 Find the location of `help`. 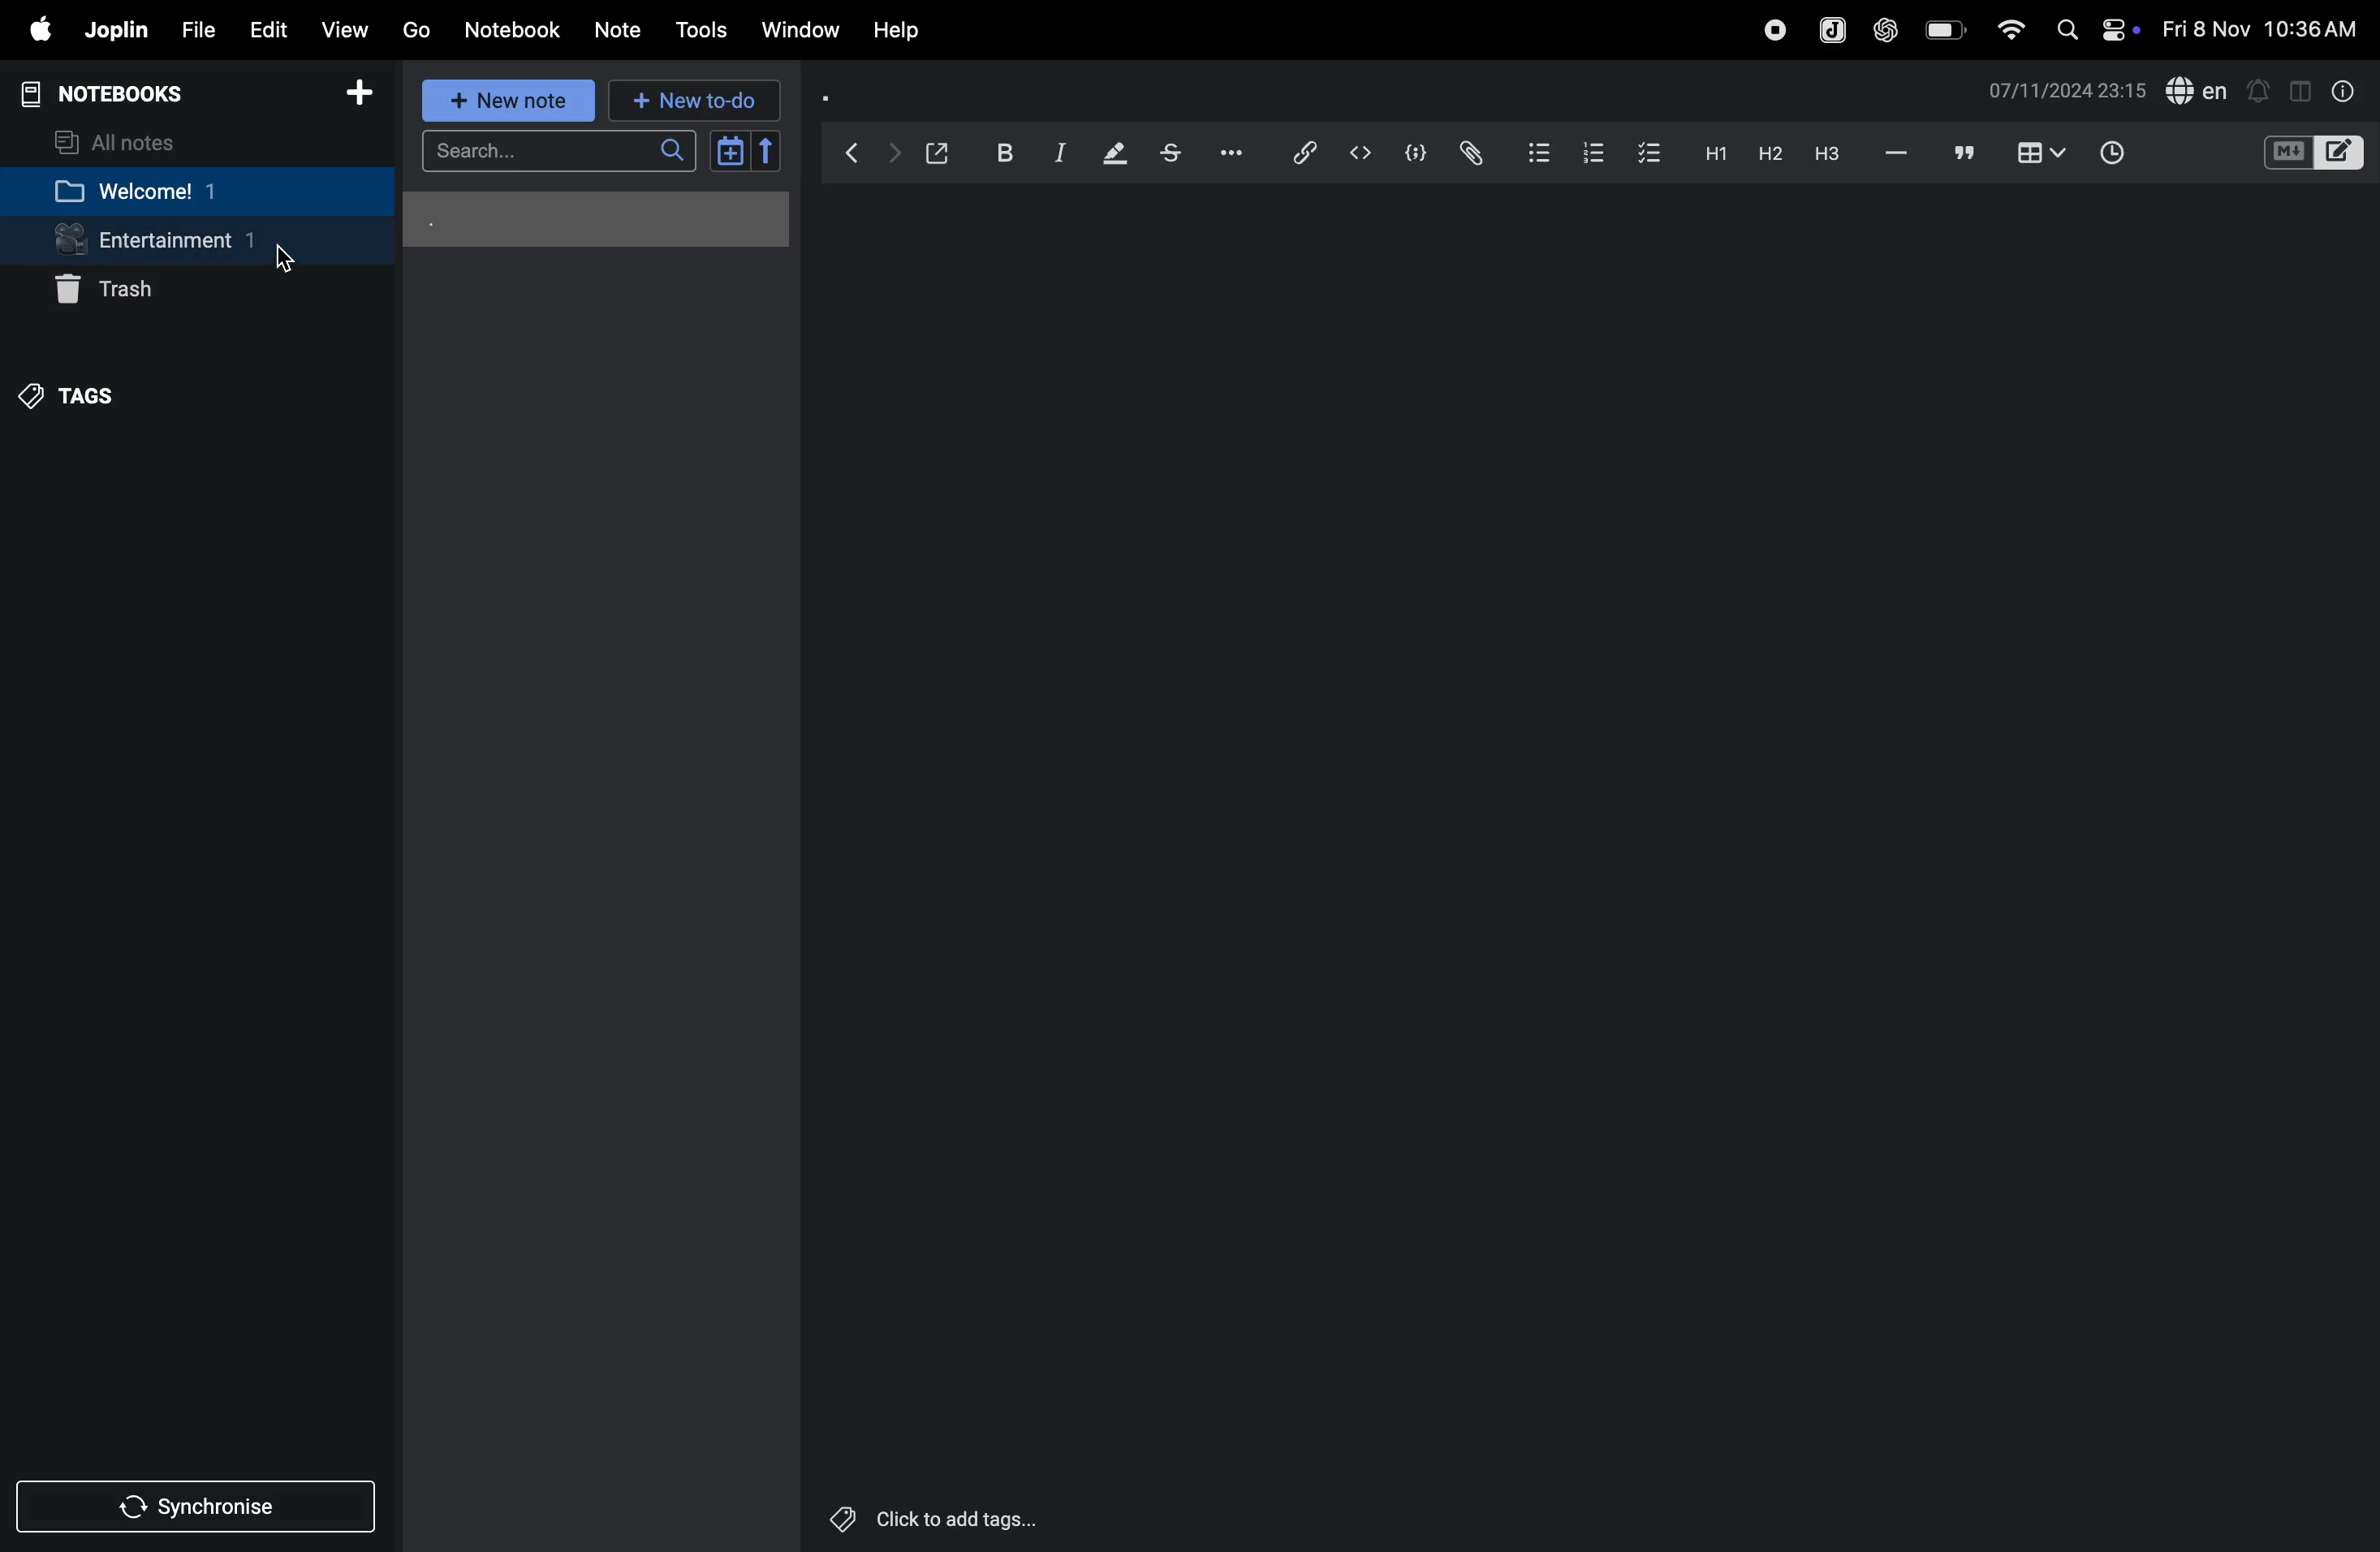

help is located at coordinates (893, 32).